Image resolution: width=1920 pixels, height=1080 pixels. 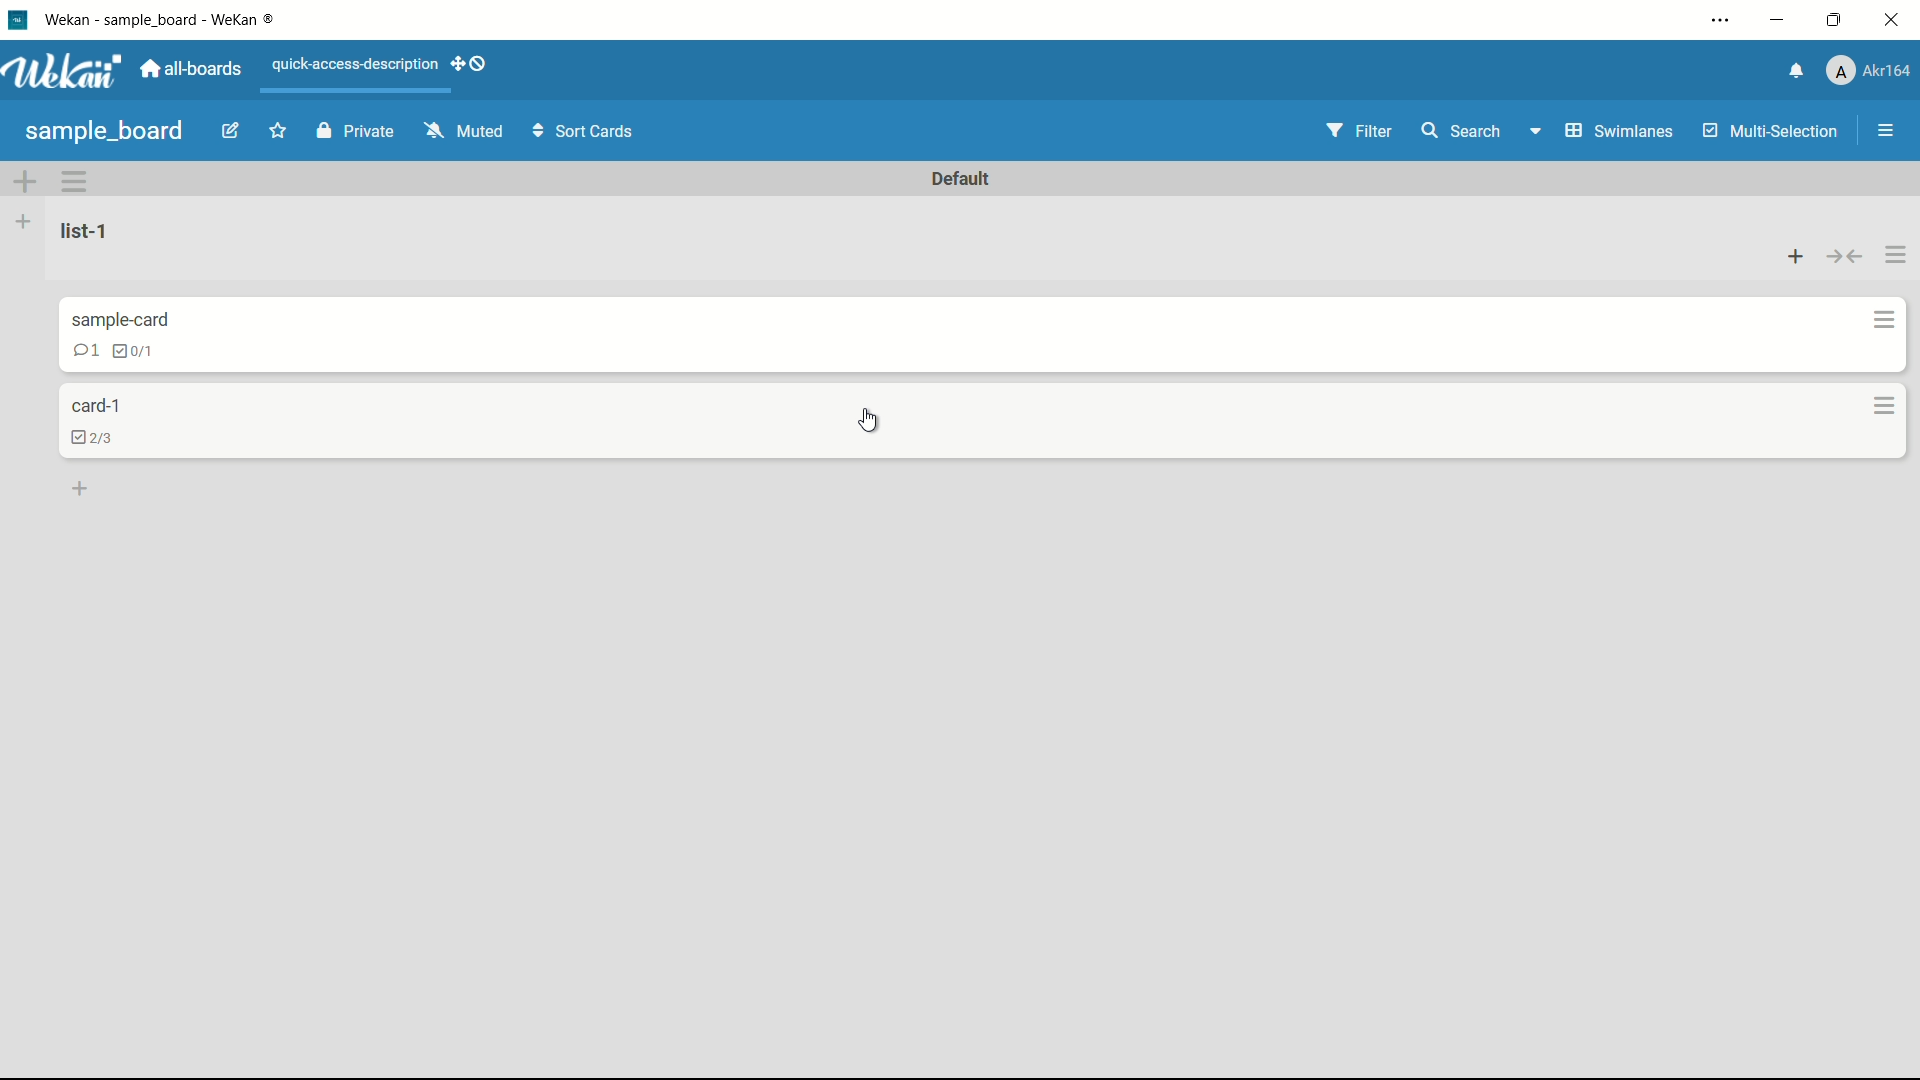 I want to click on card actions, so click(x=1885, y=405).